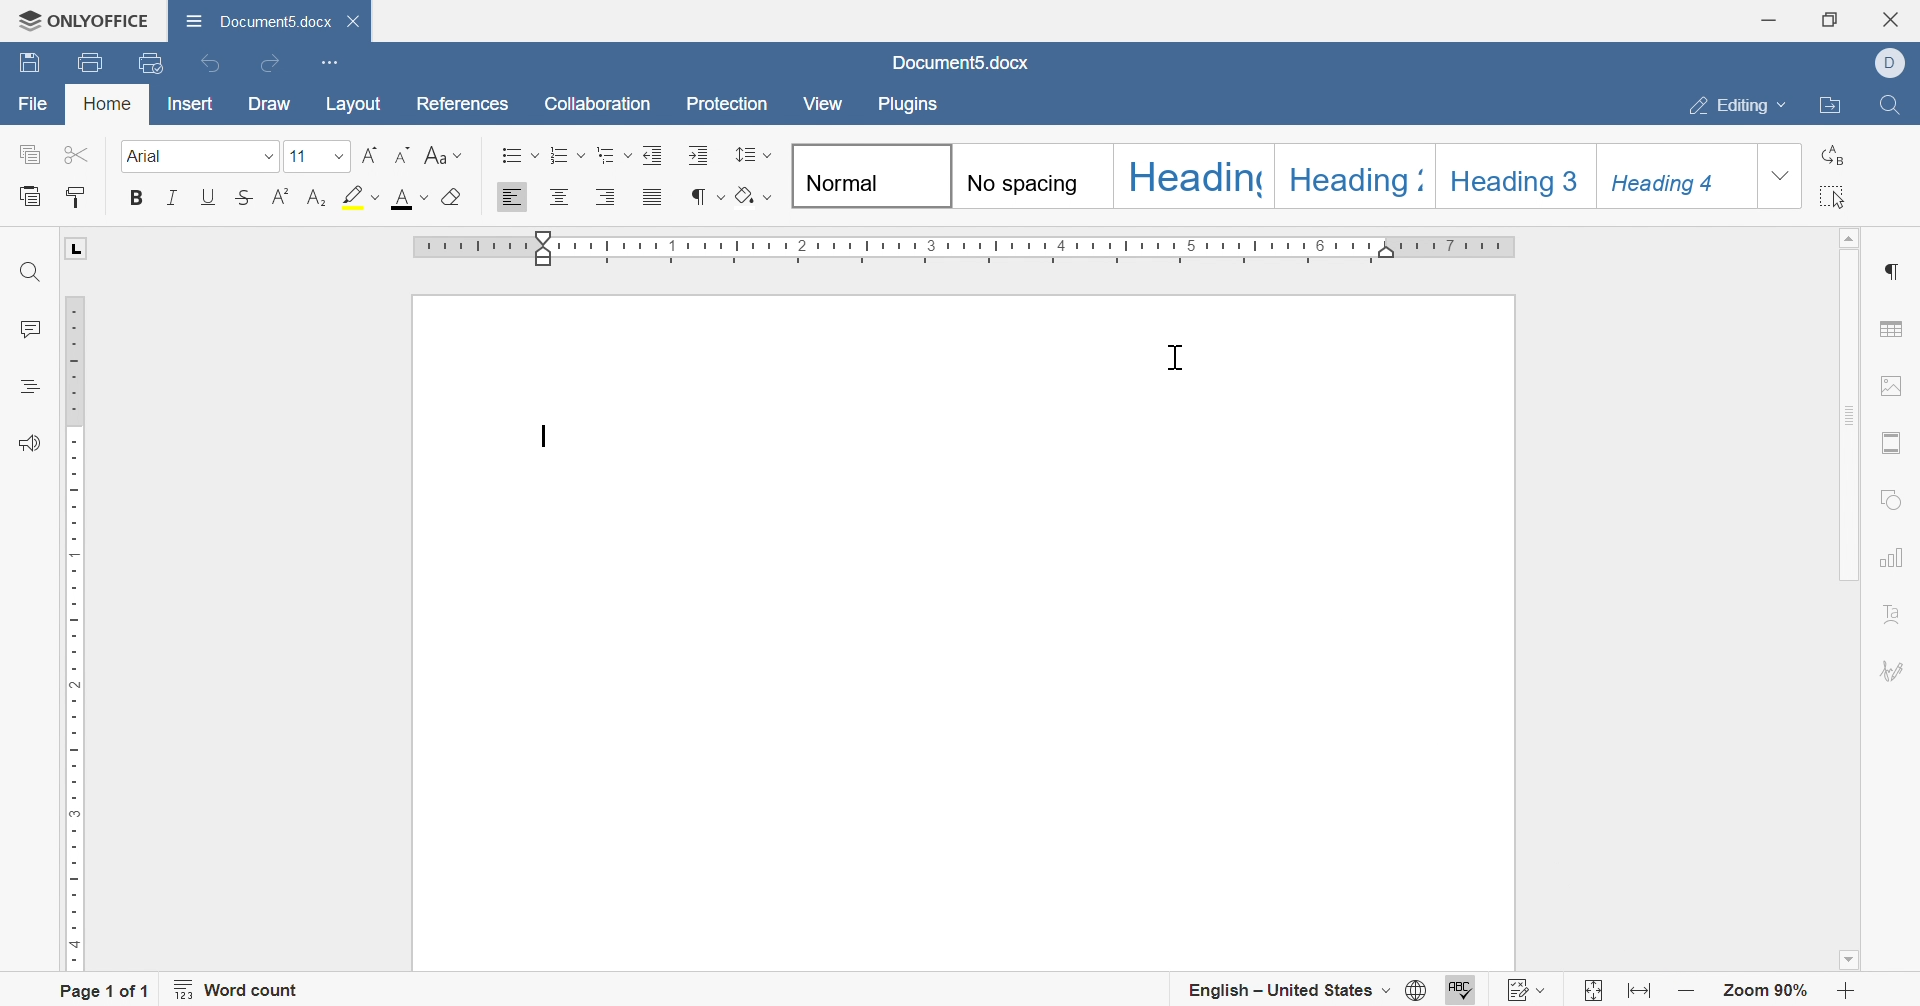  I want to click on image settings, so click(1892, 387).